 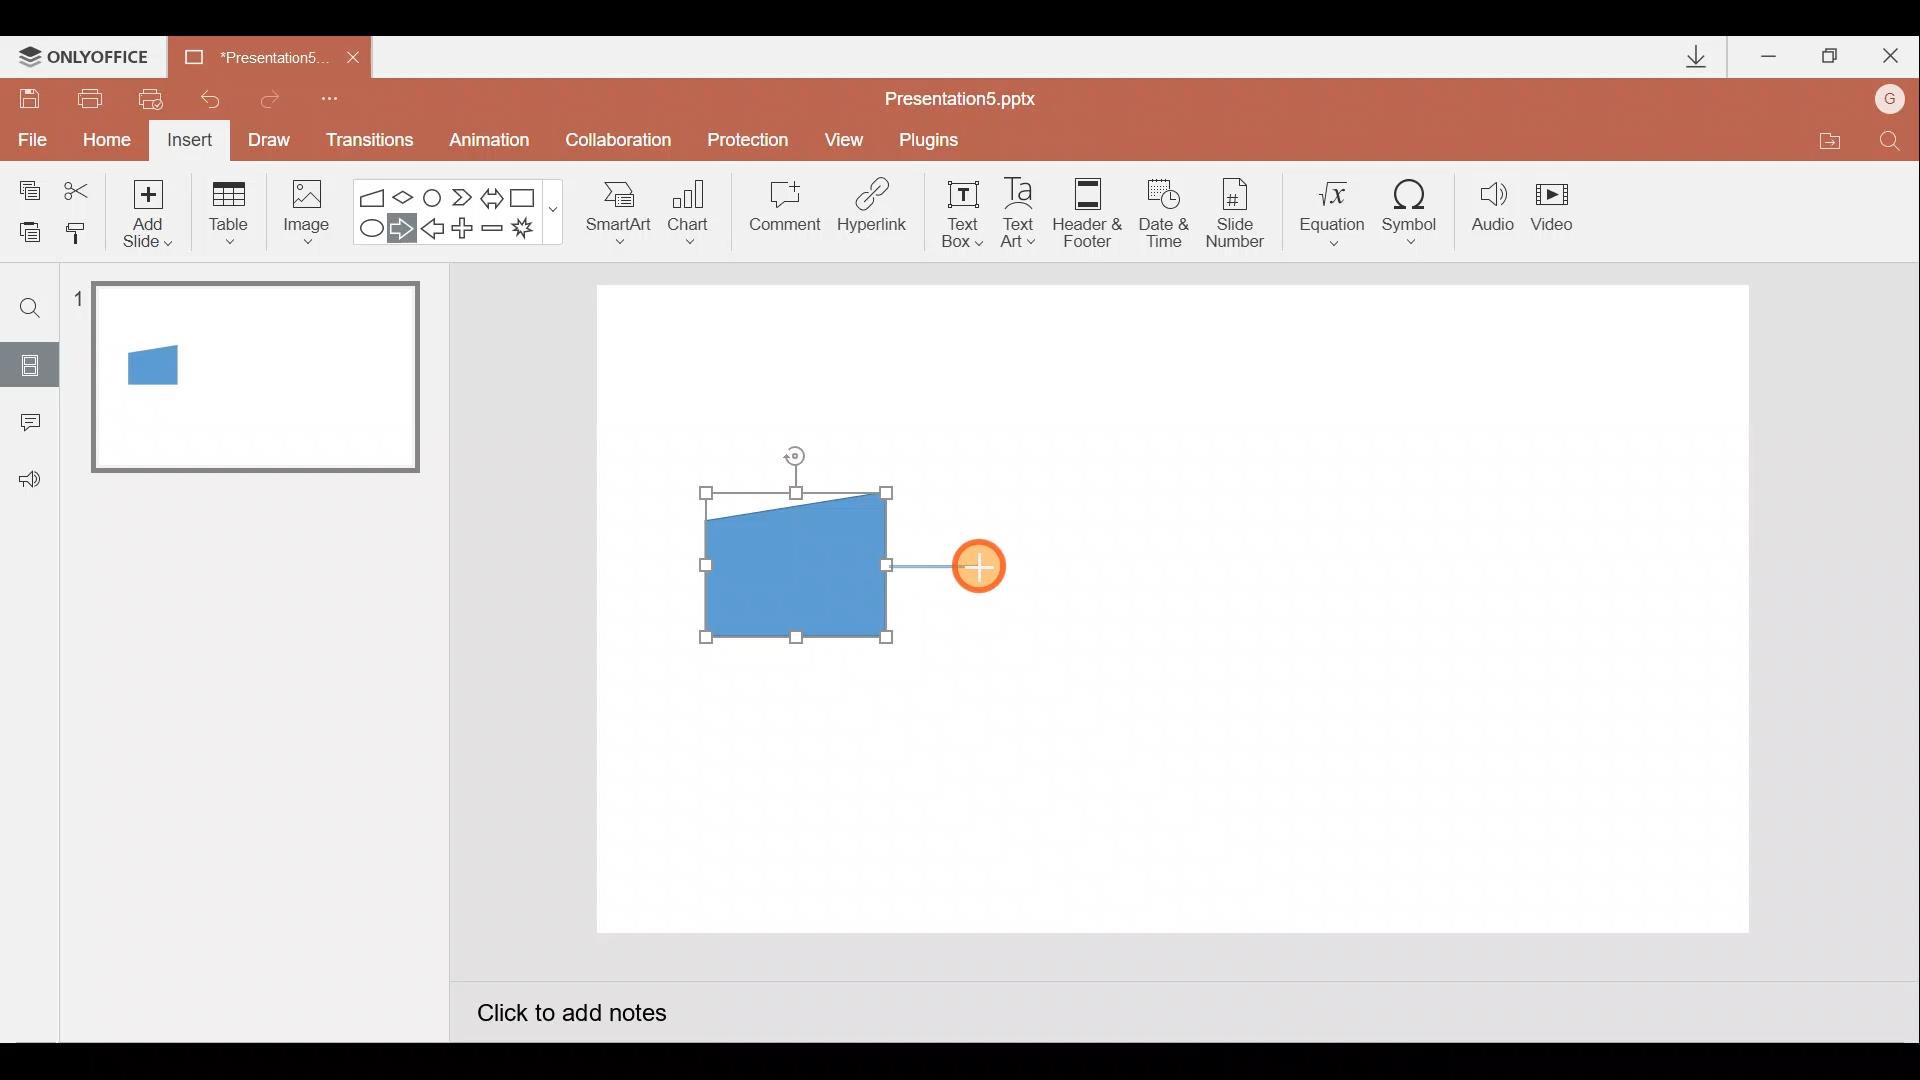 What do you see at coordinates (611, 211) in the screenshot?
I see `SmartArt` at bounding box center [611, 211].